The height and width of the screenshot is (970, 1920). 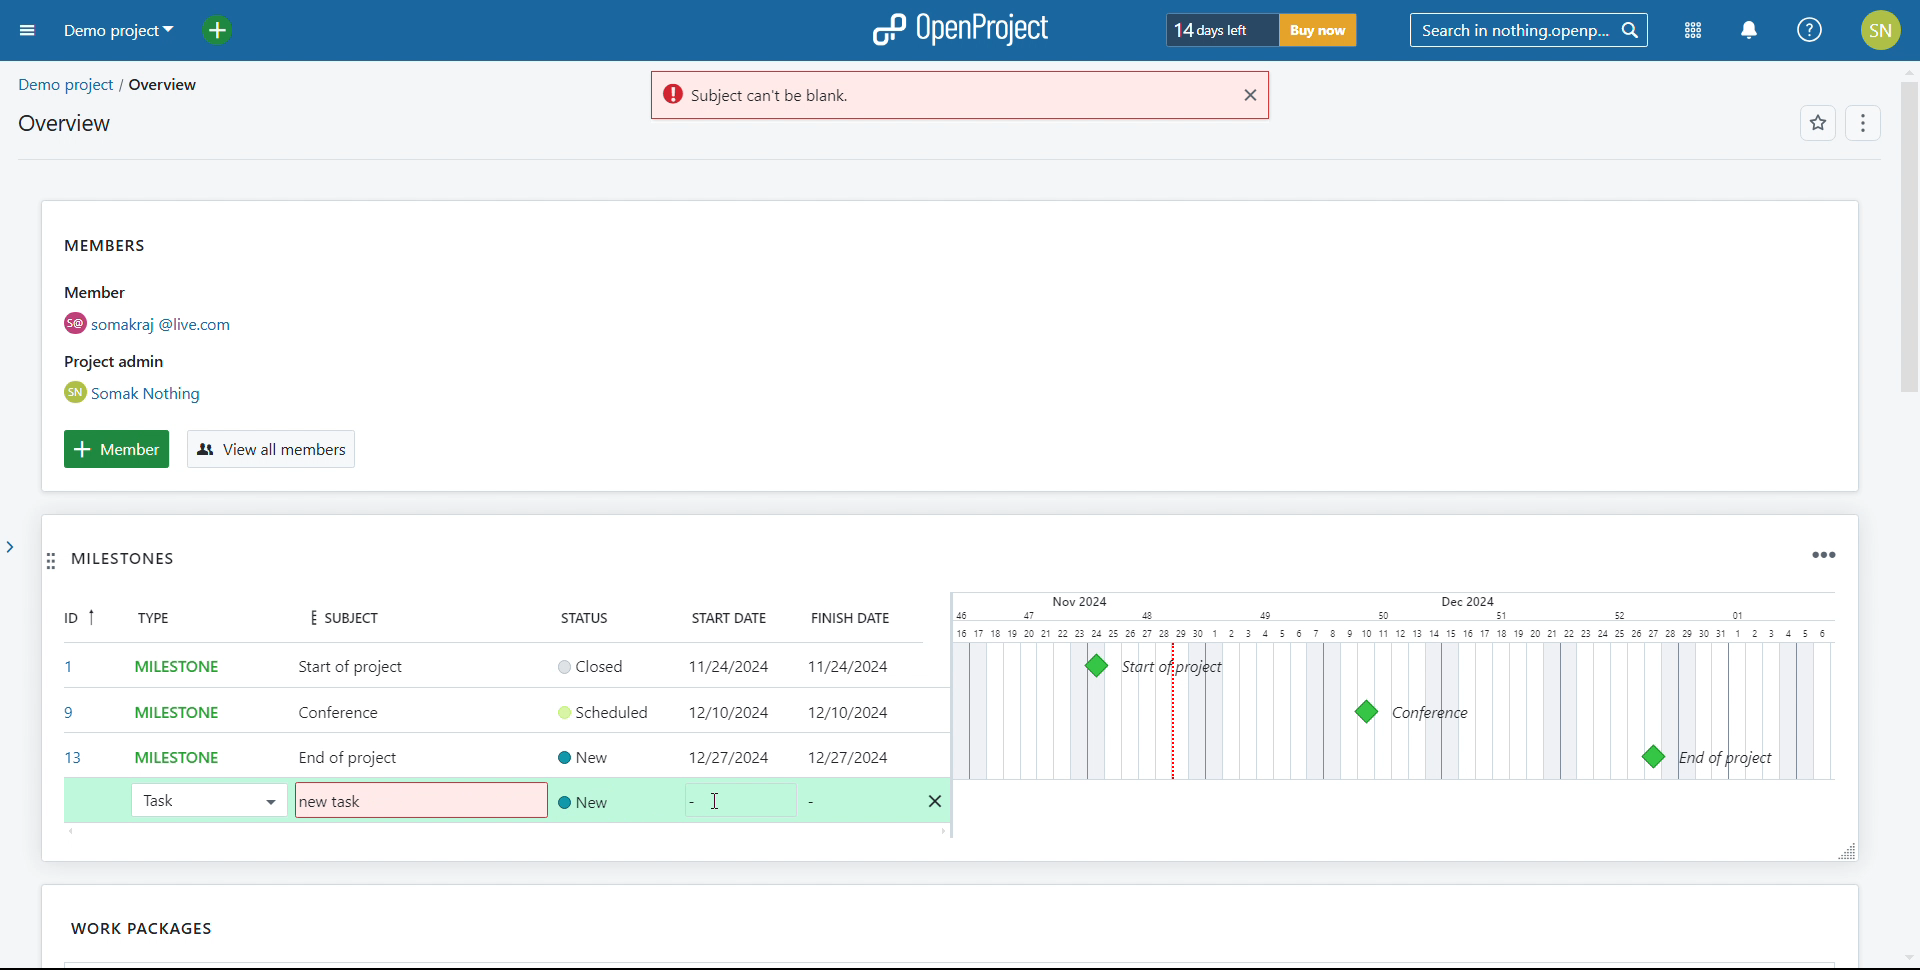 What do you see at coordinates (63, 123) in the screenshot?
I see `overview` at bounding box center [63, 123].